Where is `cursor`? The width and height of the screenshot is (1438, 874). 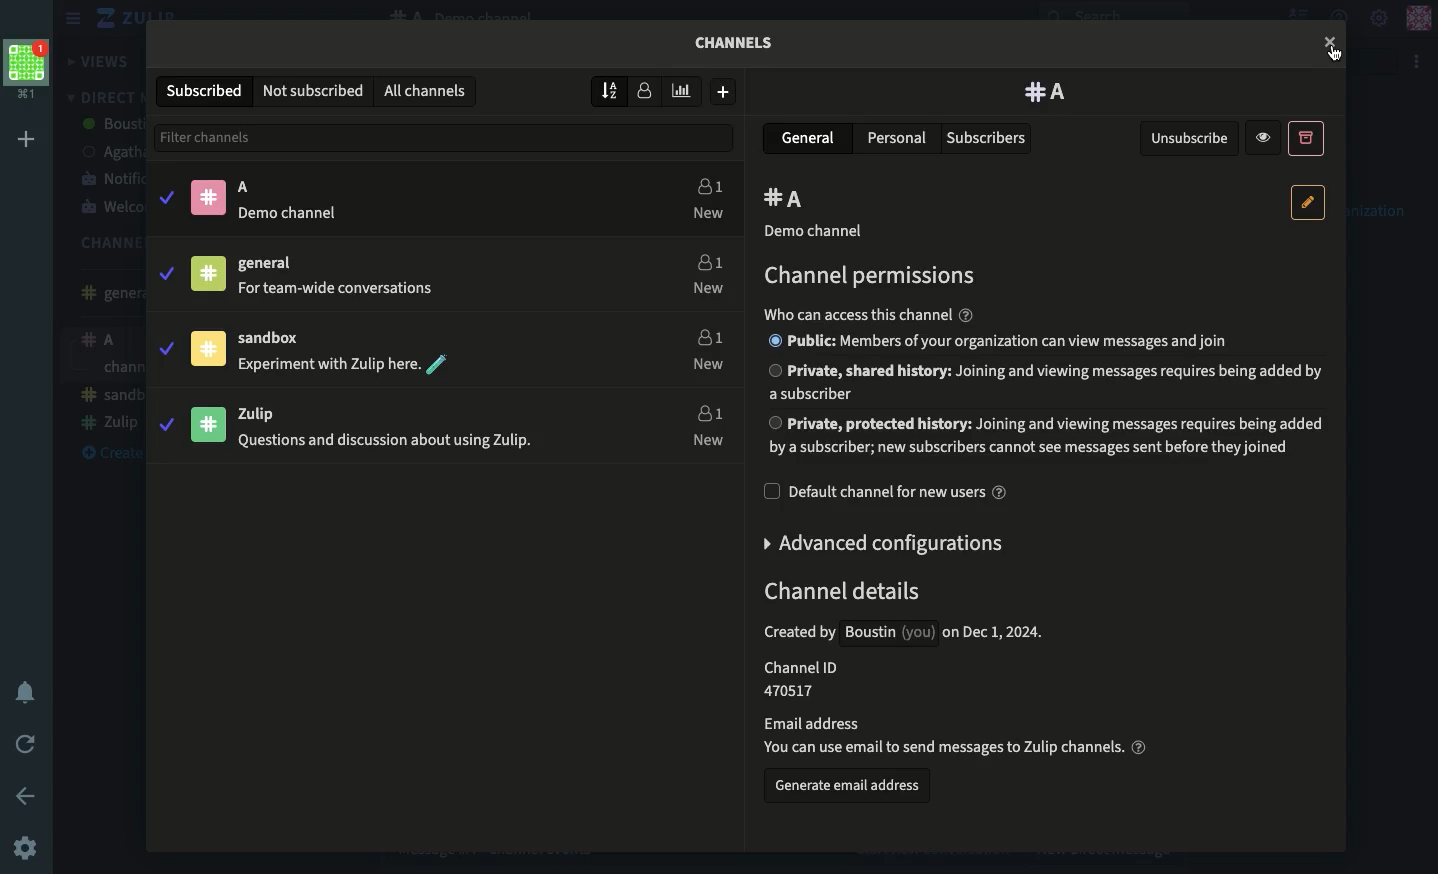
cursor is located at coordinates (1329, 42).